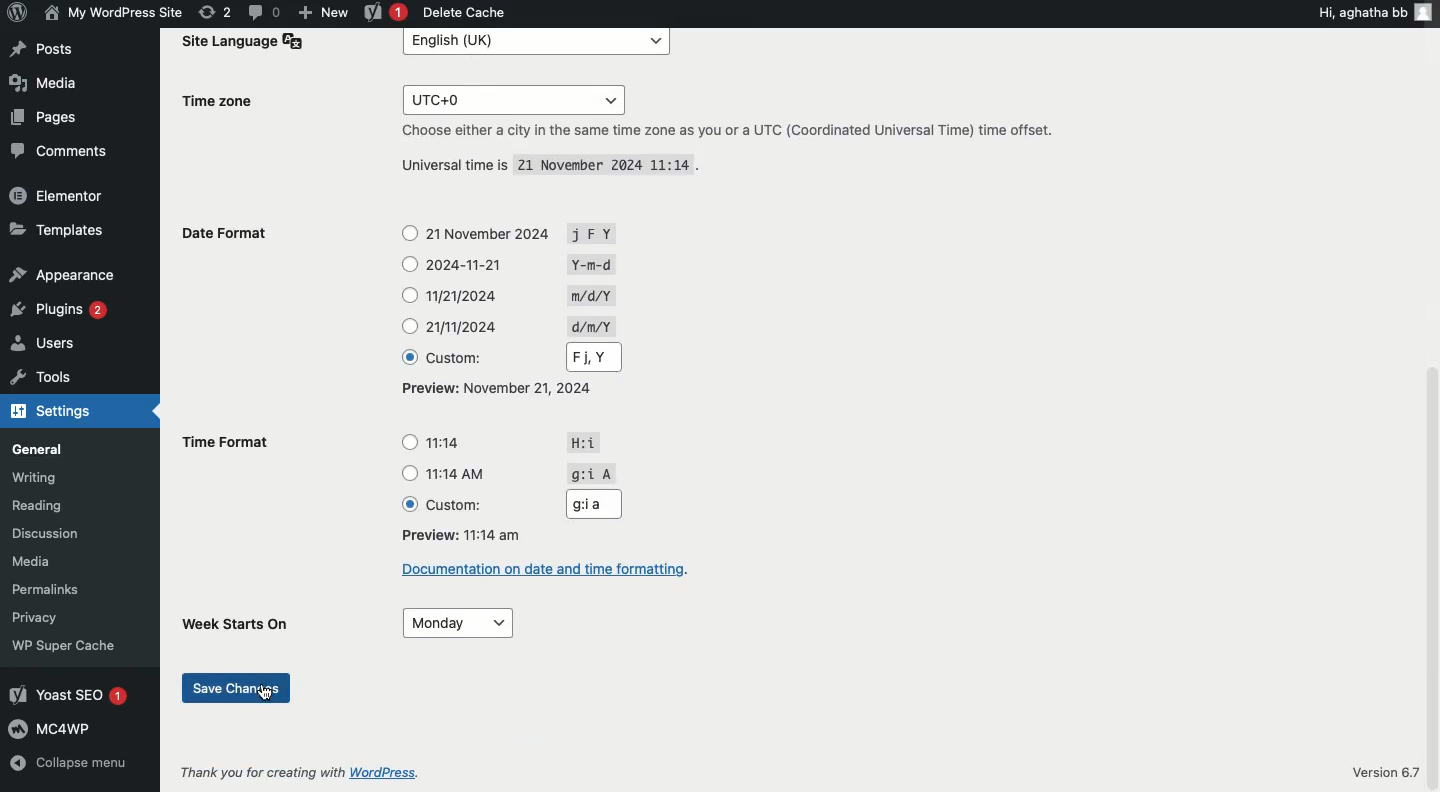 Image resolution: width=1440 pixels, height=792 pixels. What do you see at coordinates (111, 14) in the screenshot?
I see `My wordpress site` at bounding box center [111, 14].